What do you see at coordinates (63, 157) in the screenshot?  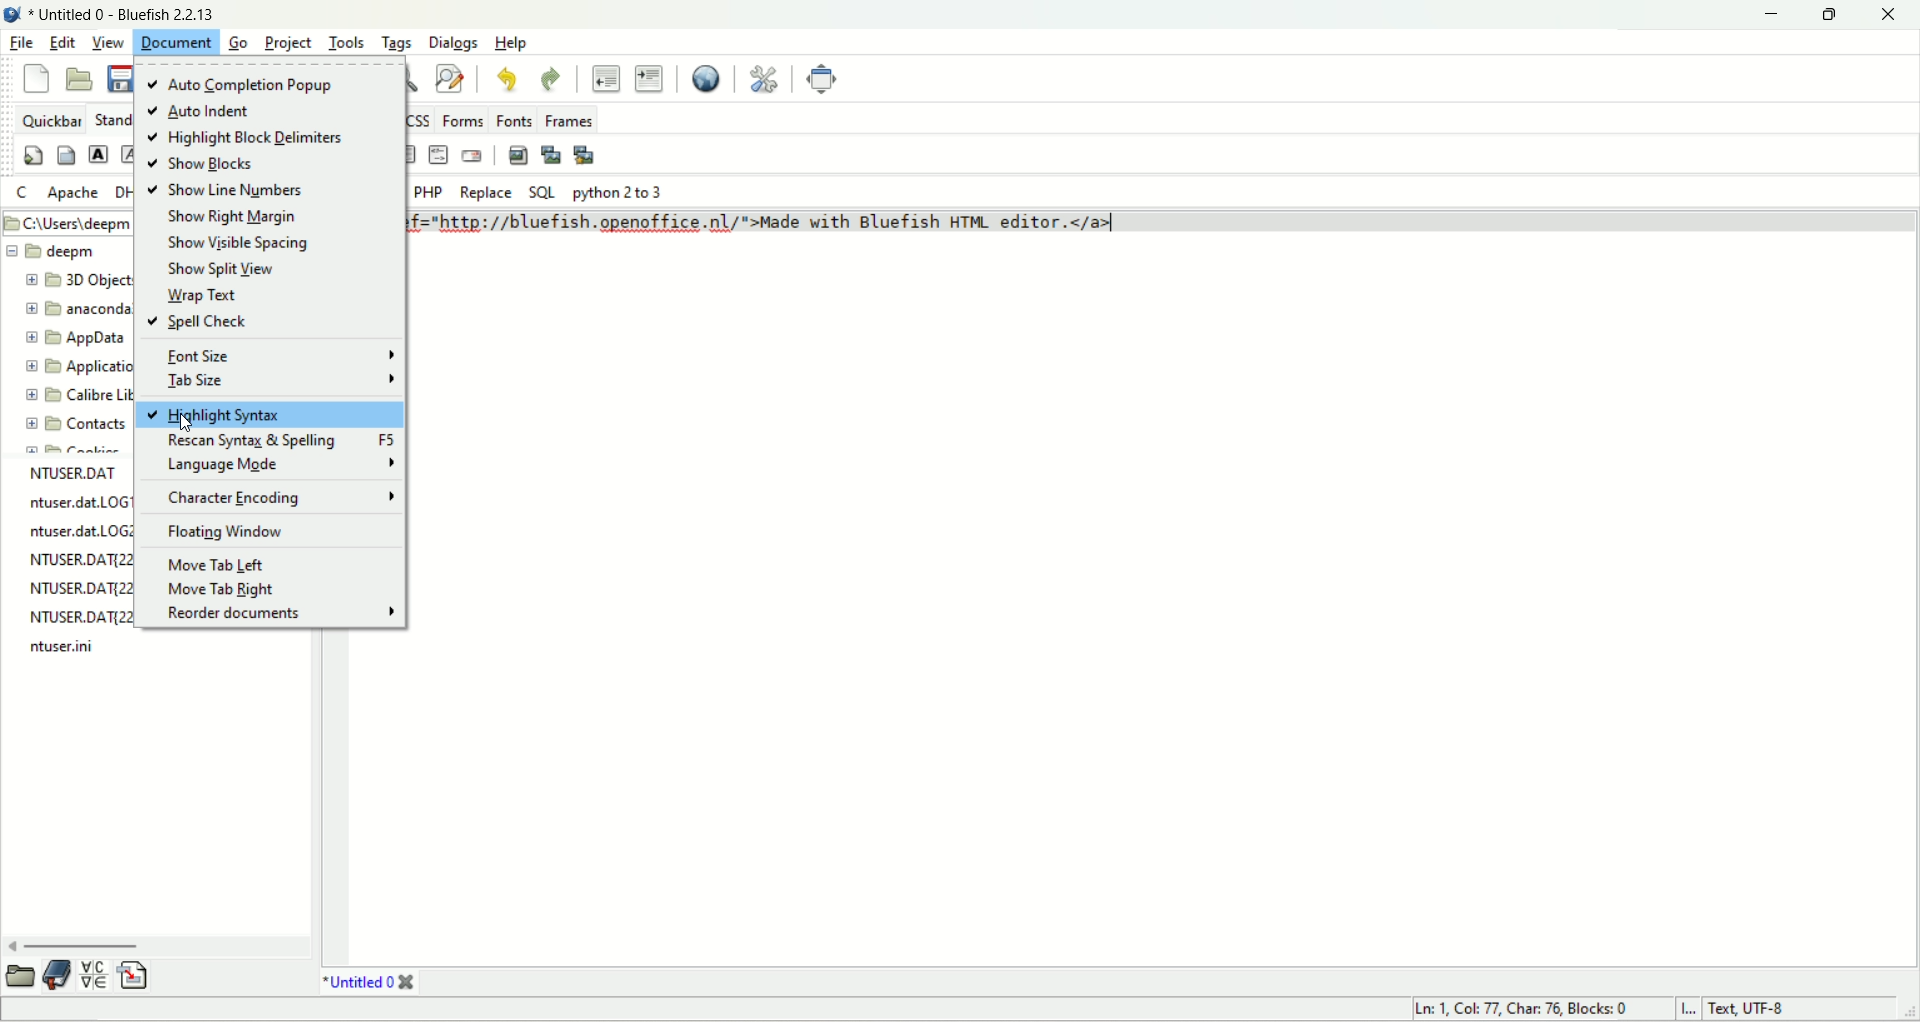 I see `body` at bounding box center [63, 157].